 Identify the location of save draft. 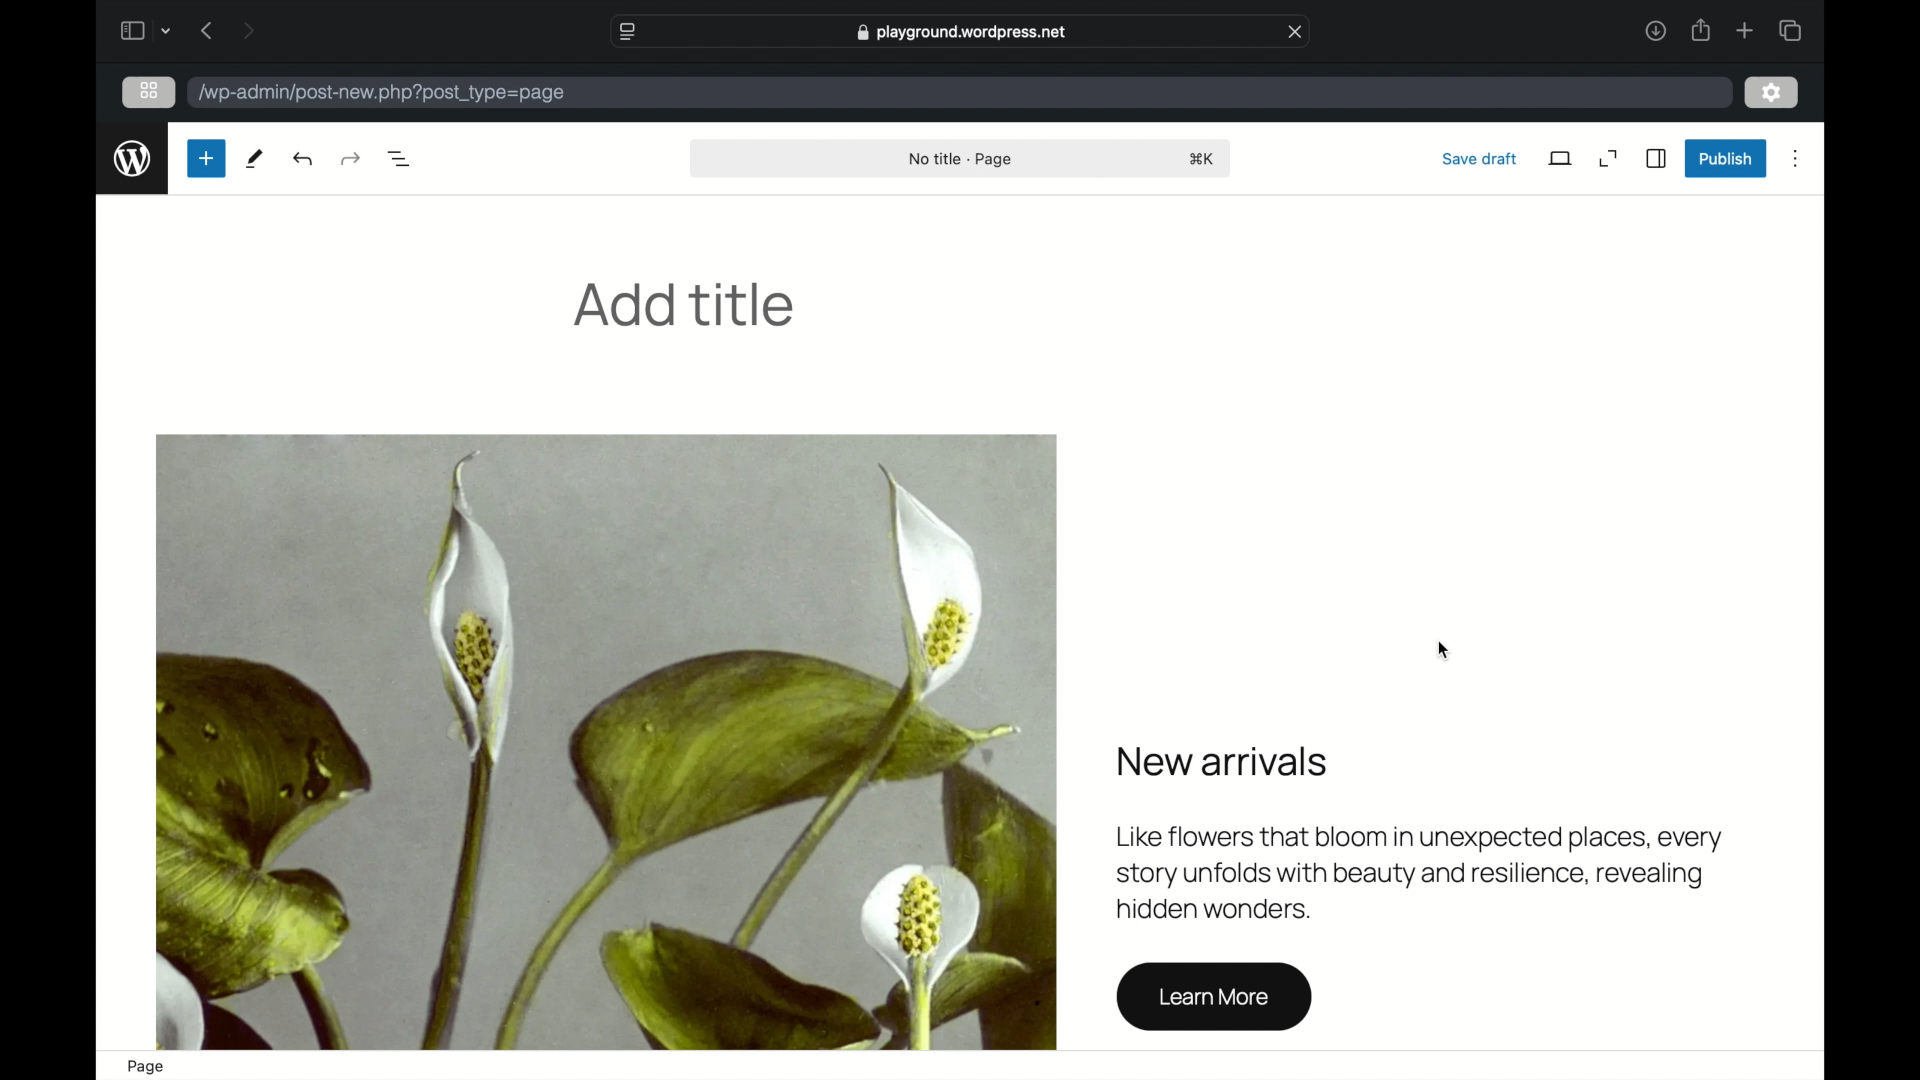
(1480, 158).